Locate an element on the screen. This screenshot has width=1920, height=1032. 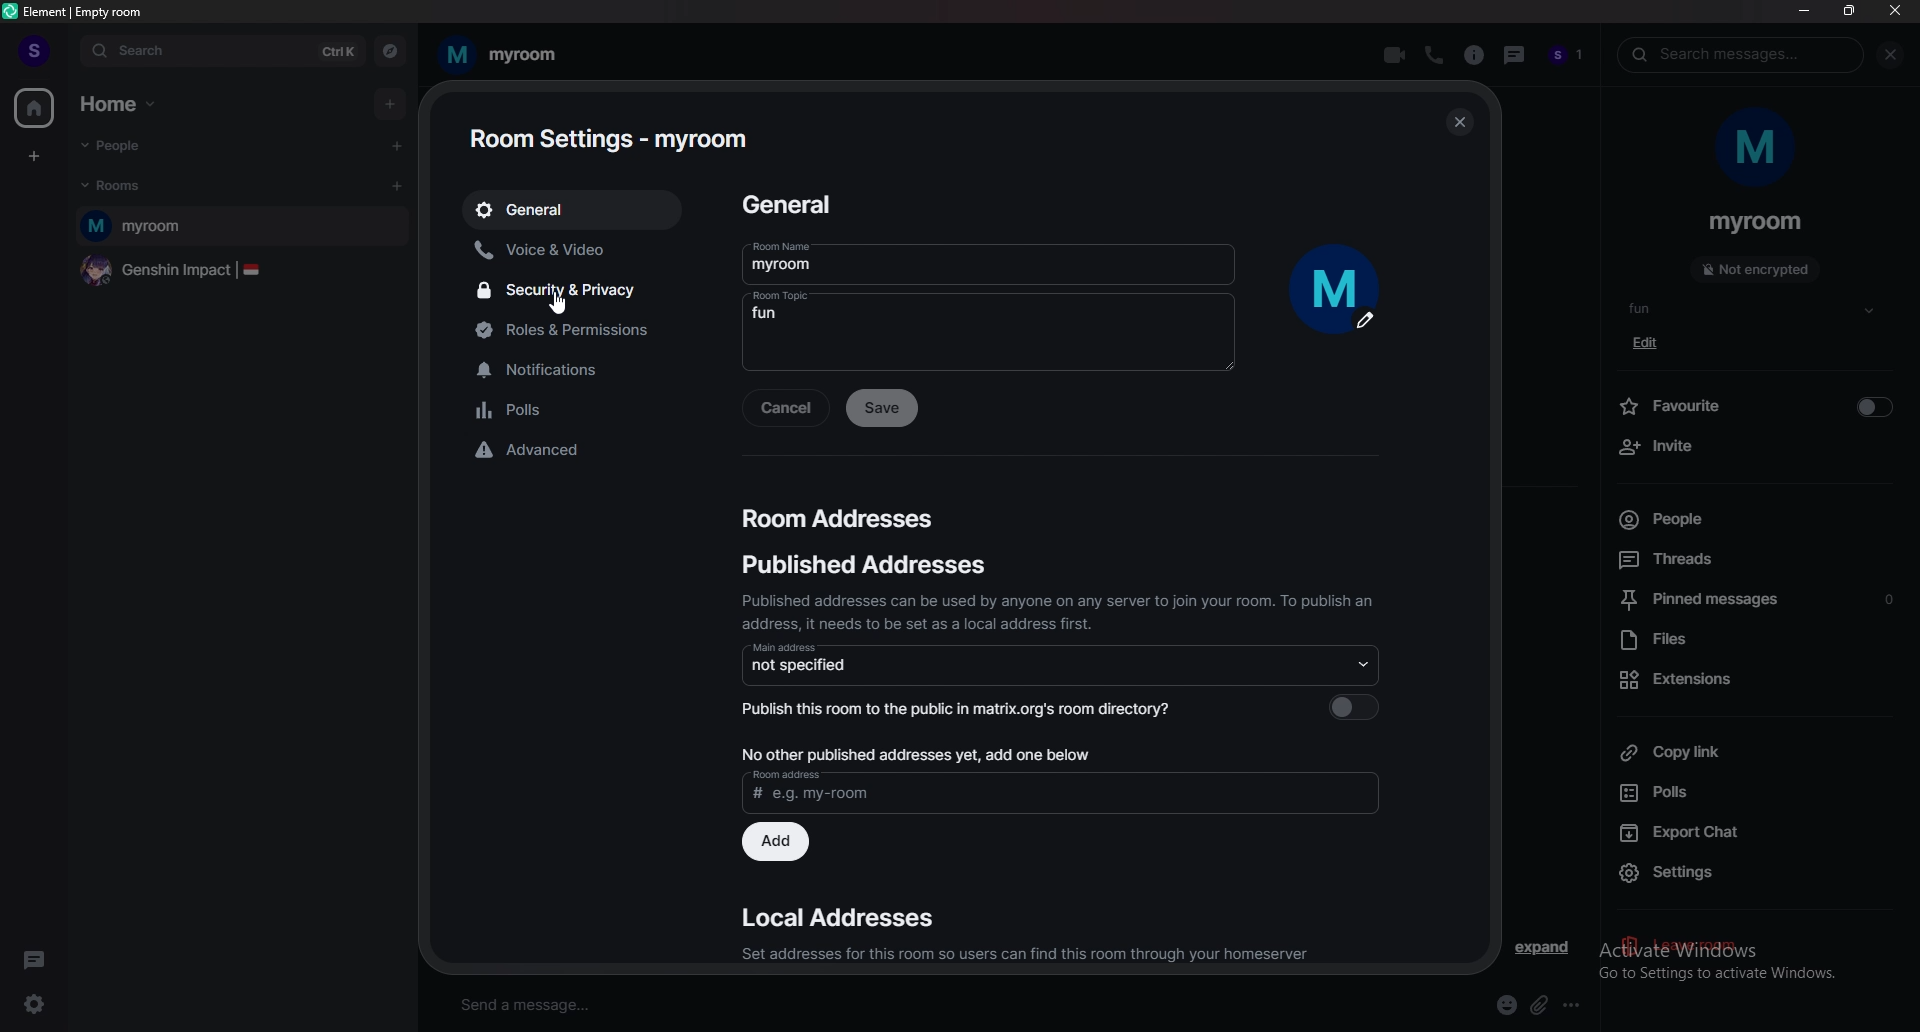
published addresses is located at coordinates (862, 564).